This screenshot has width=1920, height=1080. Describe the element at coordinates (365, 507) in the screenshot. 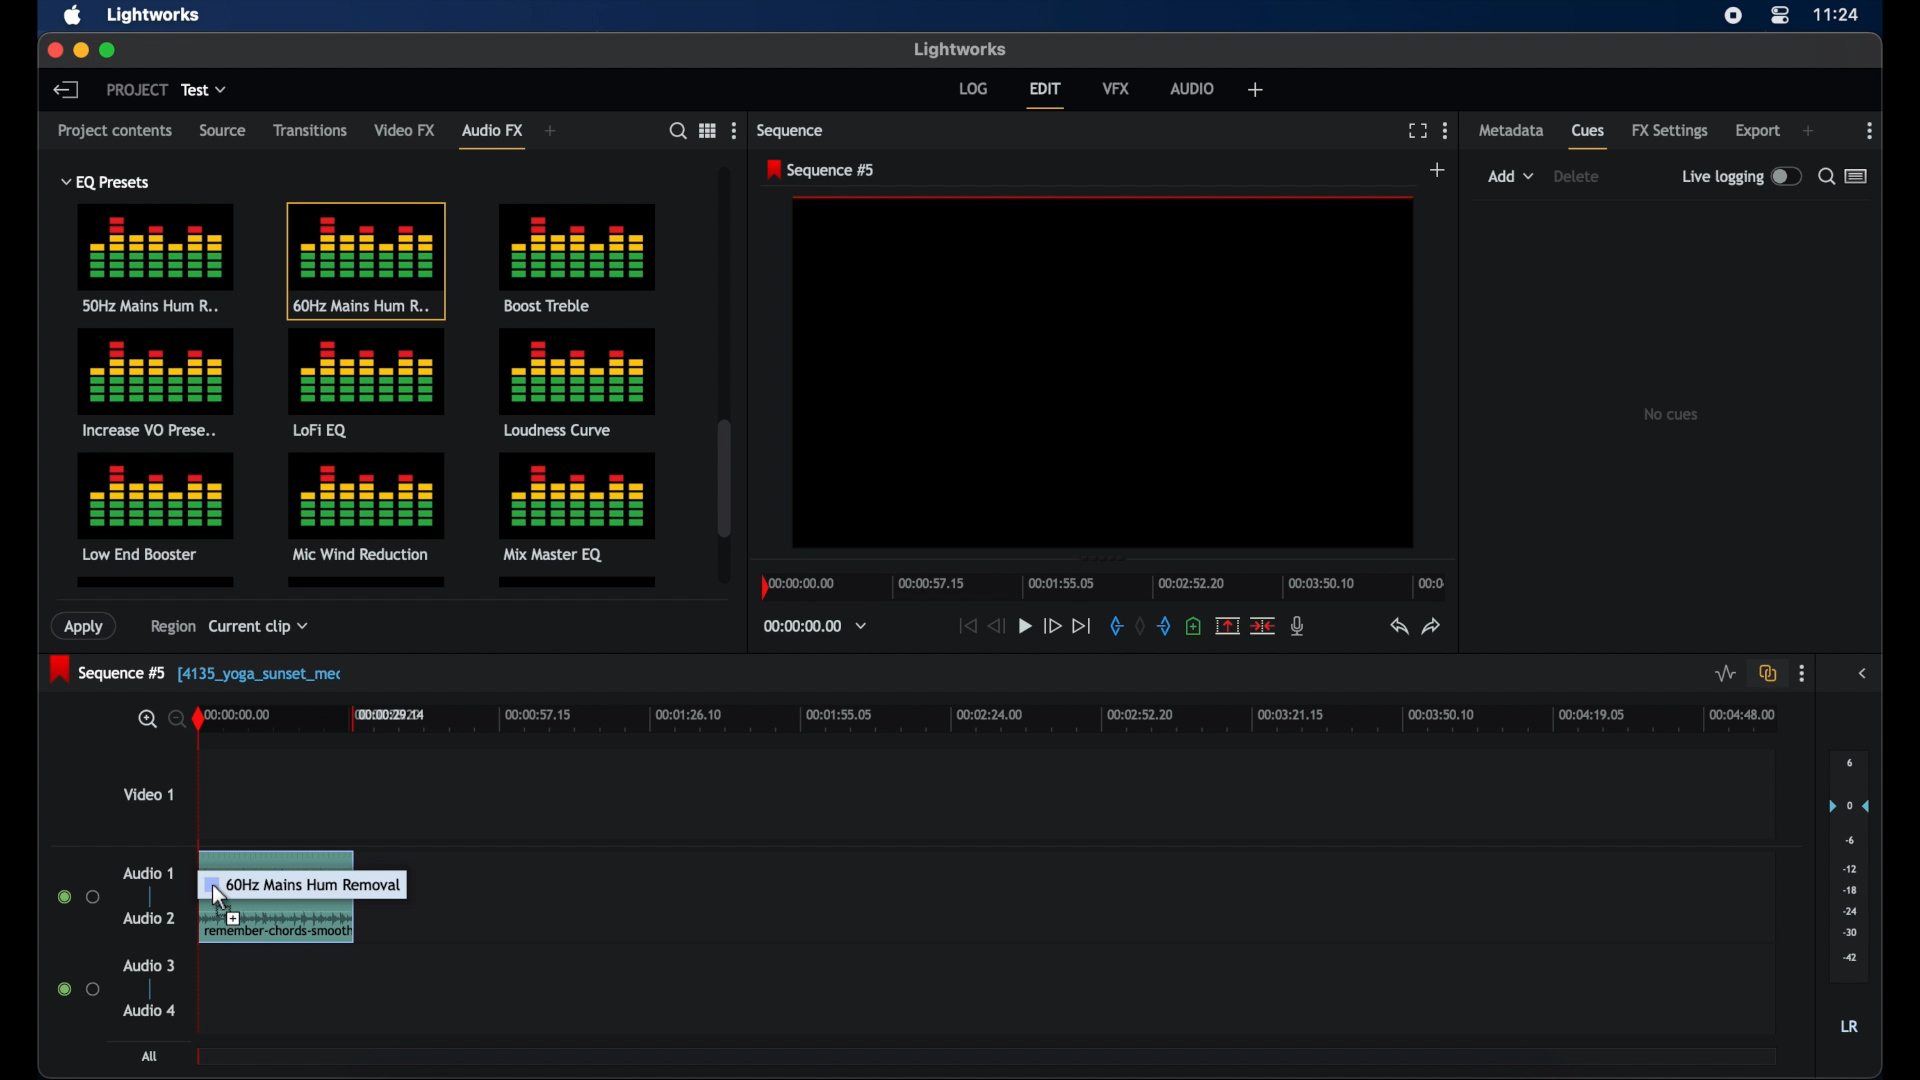

I see `mic wind reduction` at that location.